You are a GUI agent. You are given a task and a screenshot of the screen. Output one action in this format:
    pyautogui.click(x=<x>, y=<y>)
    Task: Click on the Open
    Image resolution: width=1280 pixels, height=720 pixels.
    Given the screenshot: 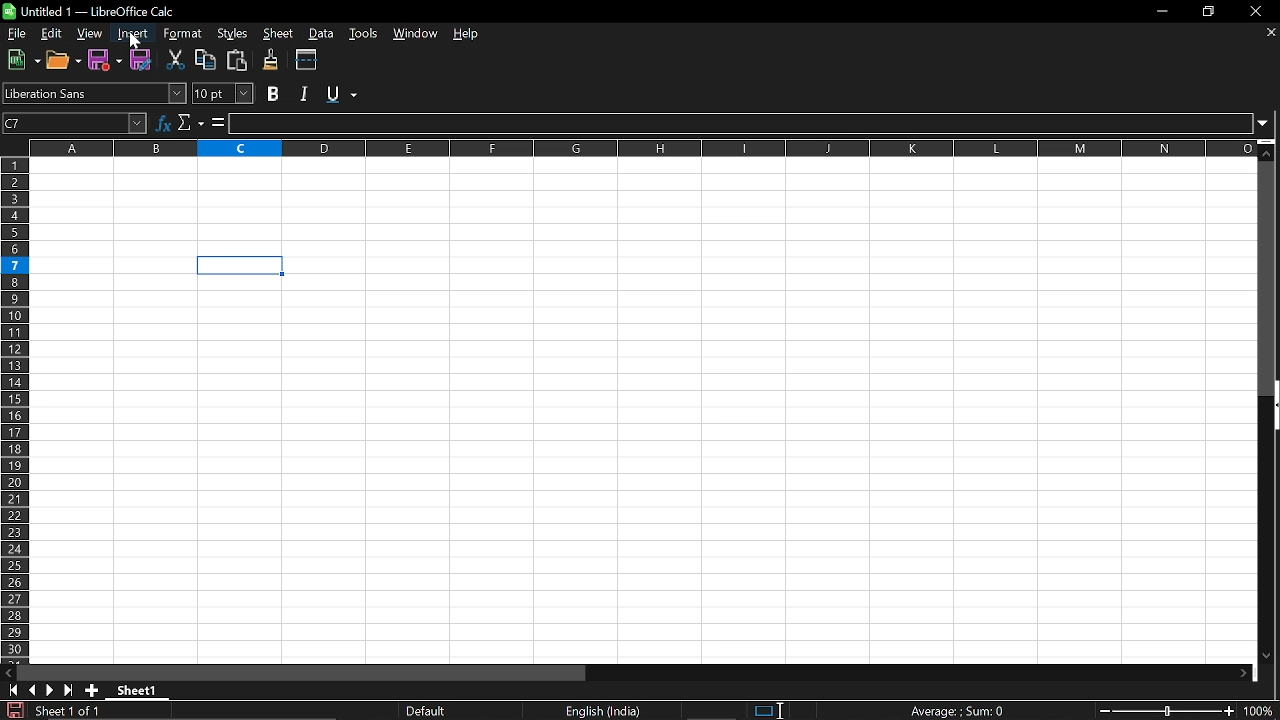 What is the action you would take?
    pyautogui.click(x=64, y=60)
    